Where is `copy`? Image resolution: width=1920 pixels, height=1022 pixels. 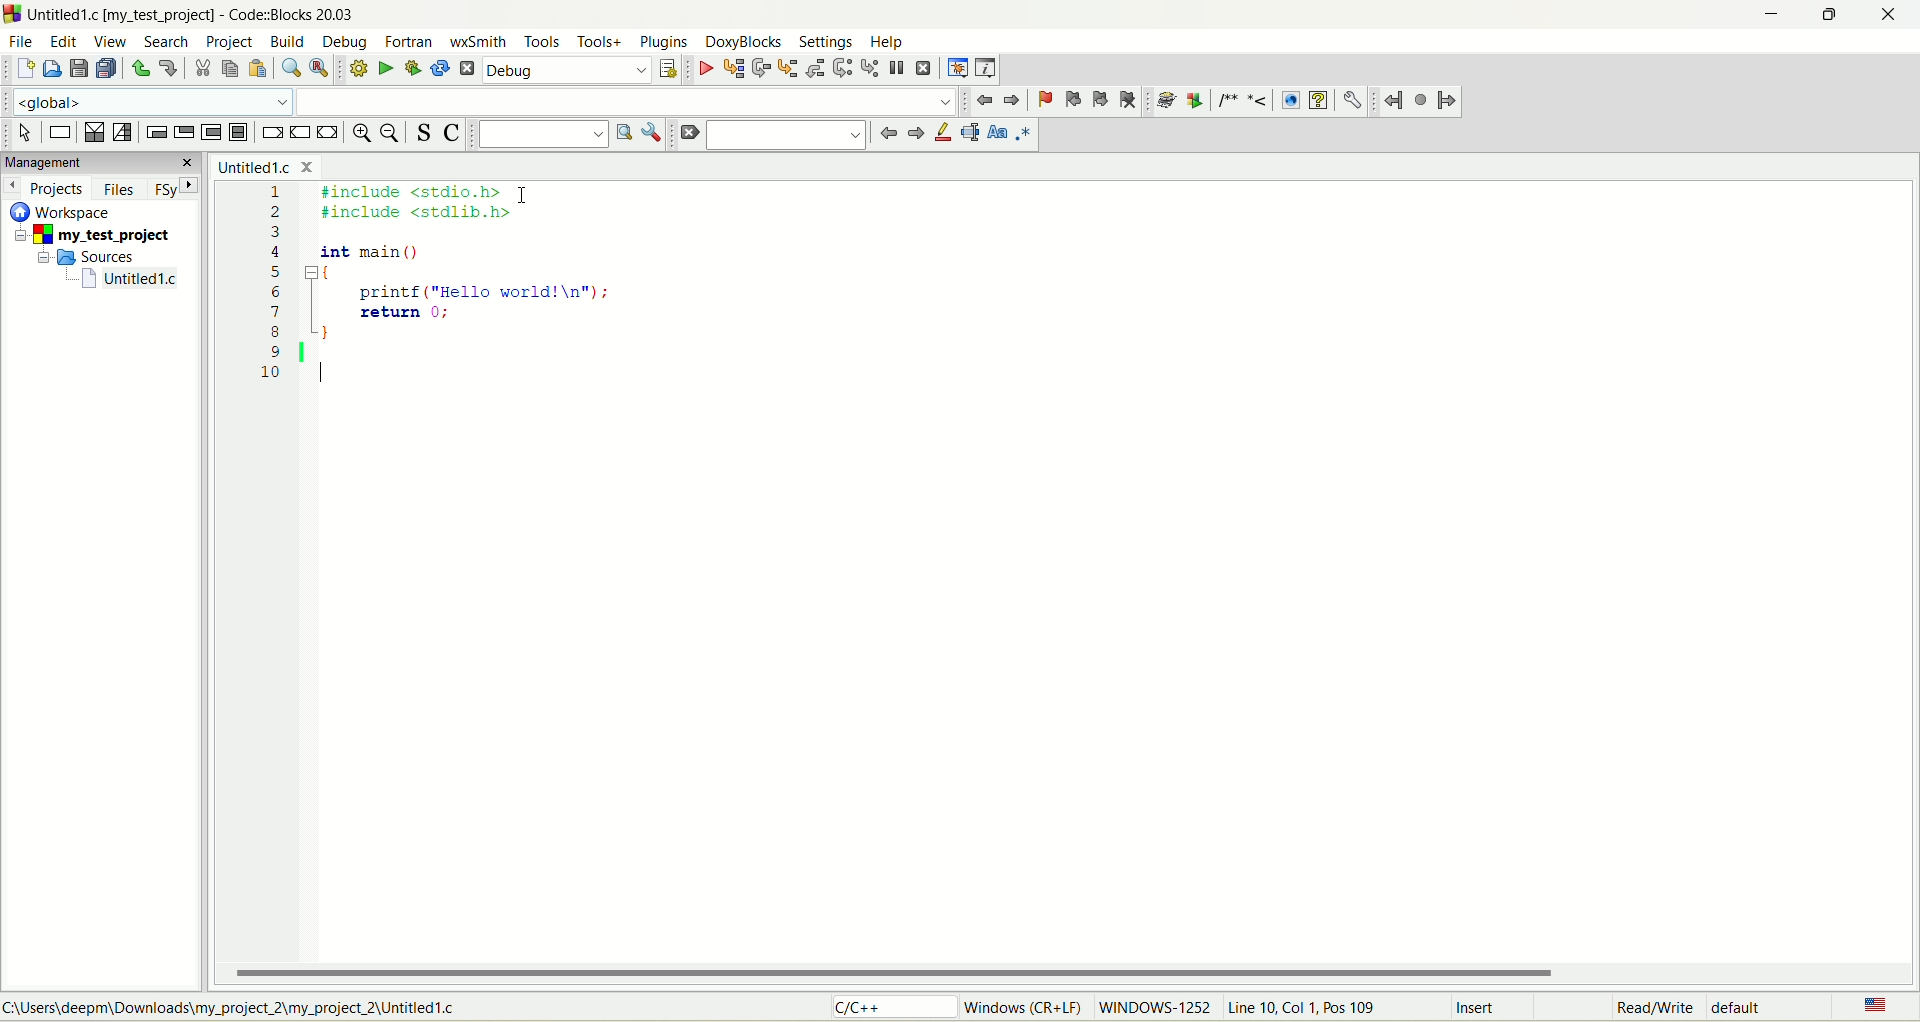 copy is located at coordinates (231, 69).